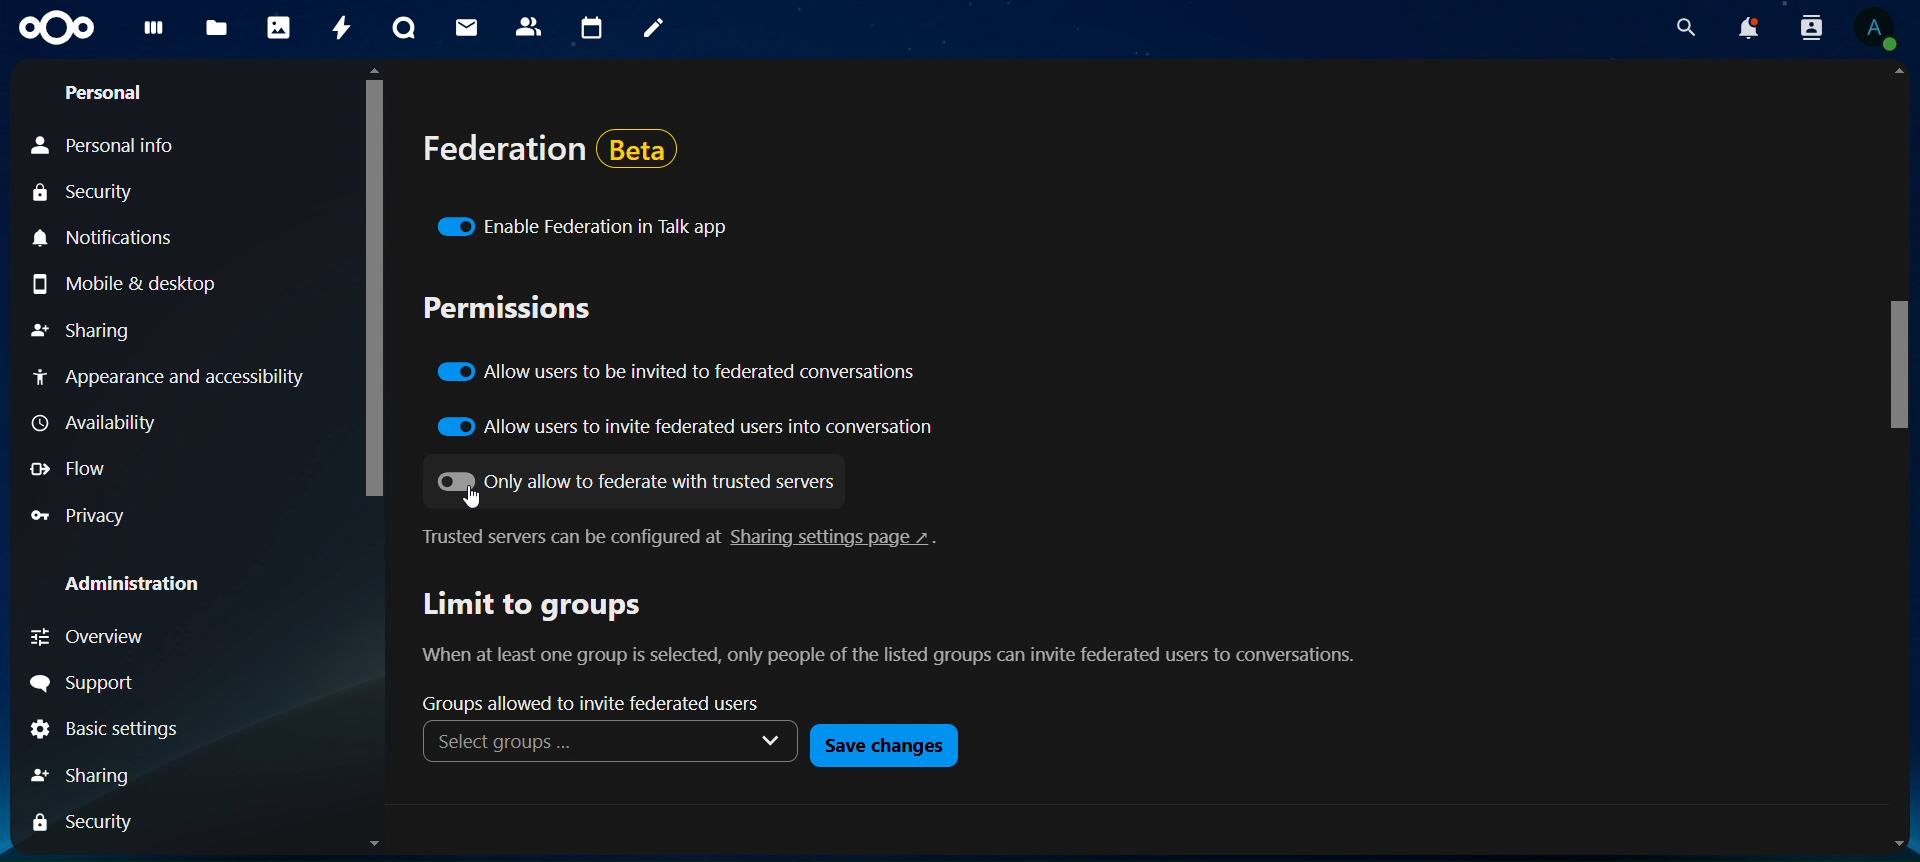 The image size is (1920, 862). What do you see at coordinates (85, 335) in the screenshot?
I see `sharing` at bounding box center [85, 335].